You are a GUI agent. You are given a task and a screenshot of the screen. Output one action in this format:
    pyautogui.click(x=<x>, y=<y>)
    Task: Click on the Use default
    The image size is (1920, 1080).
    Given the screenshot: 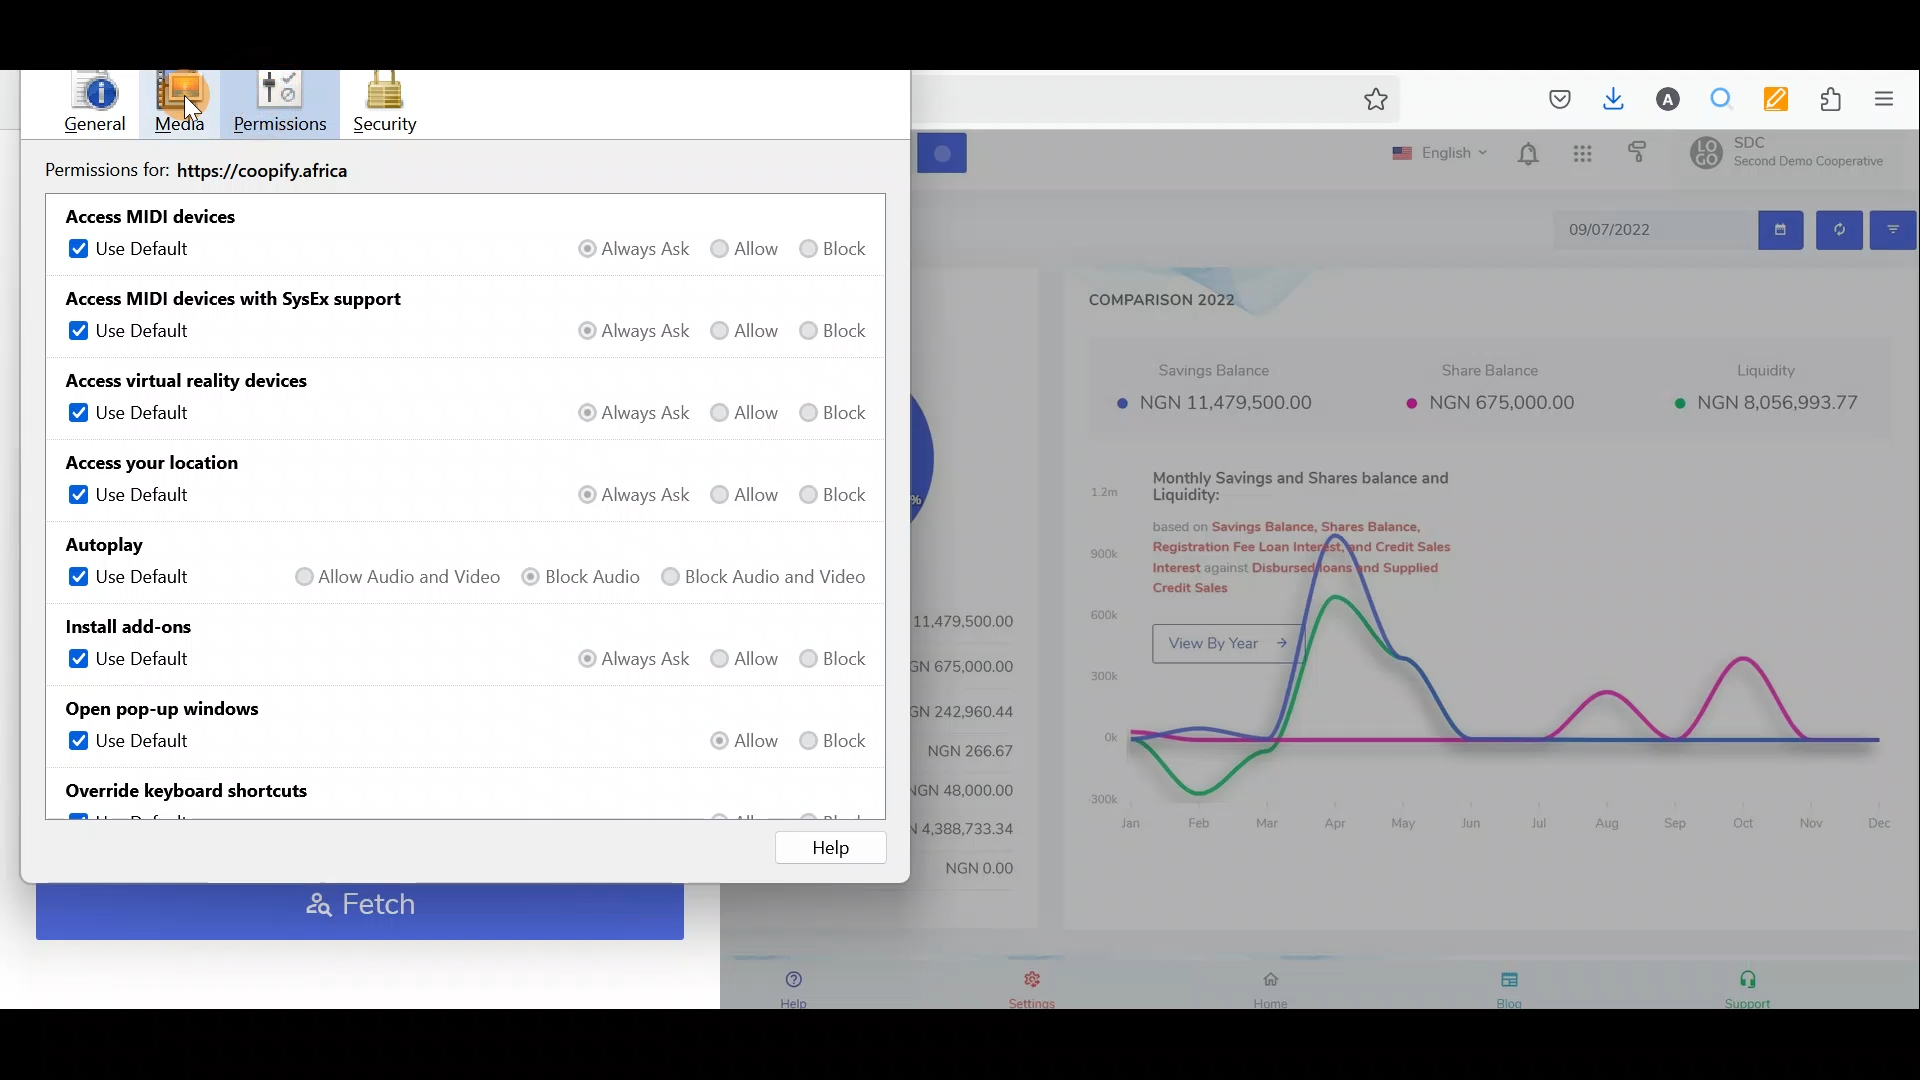 What is the action you would take?
    pyautogui.click(x=146, y=492)
    